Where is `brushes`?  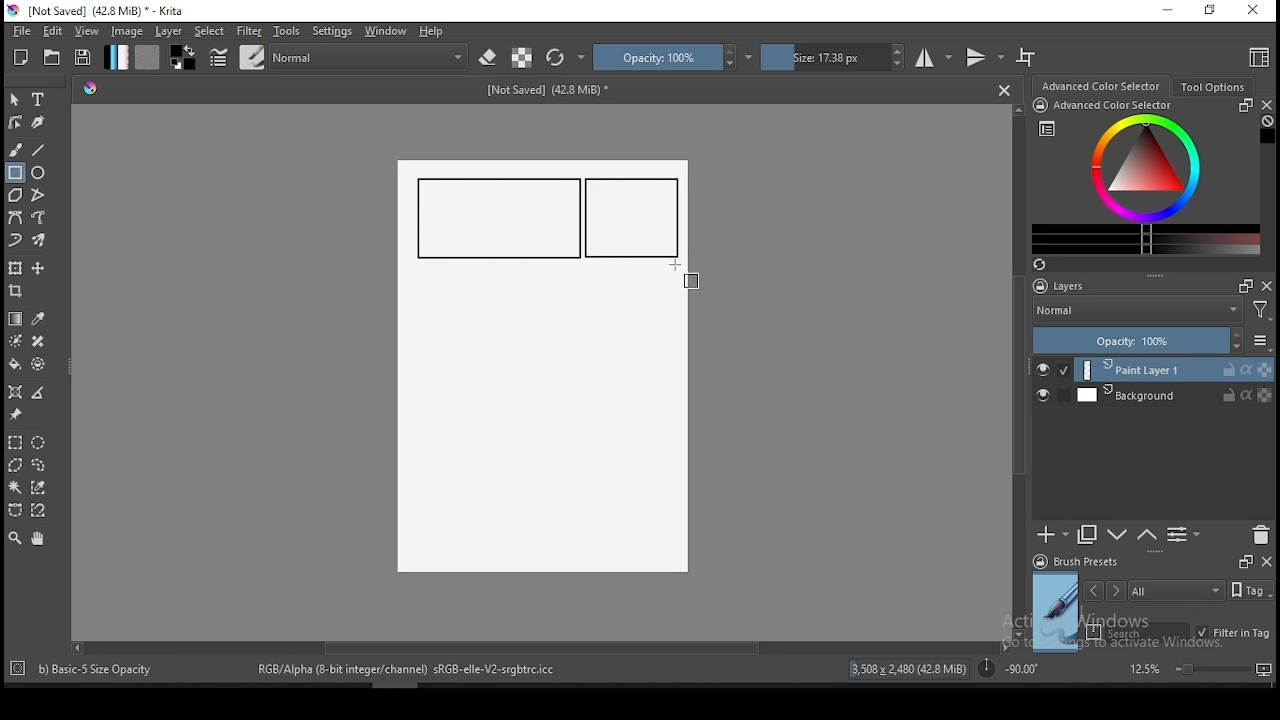 brushes is located at coordinates (252, 57).